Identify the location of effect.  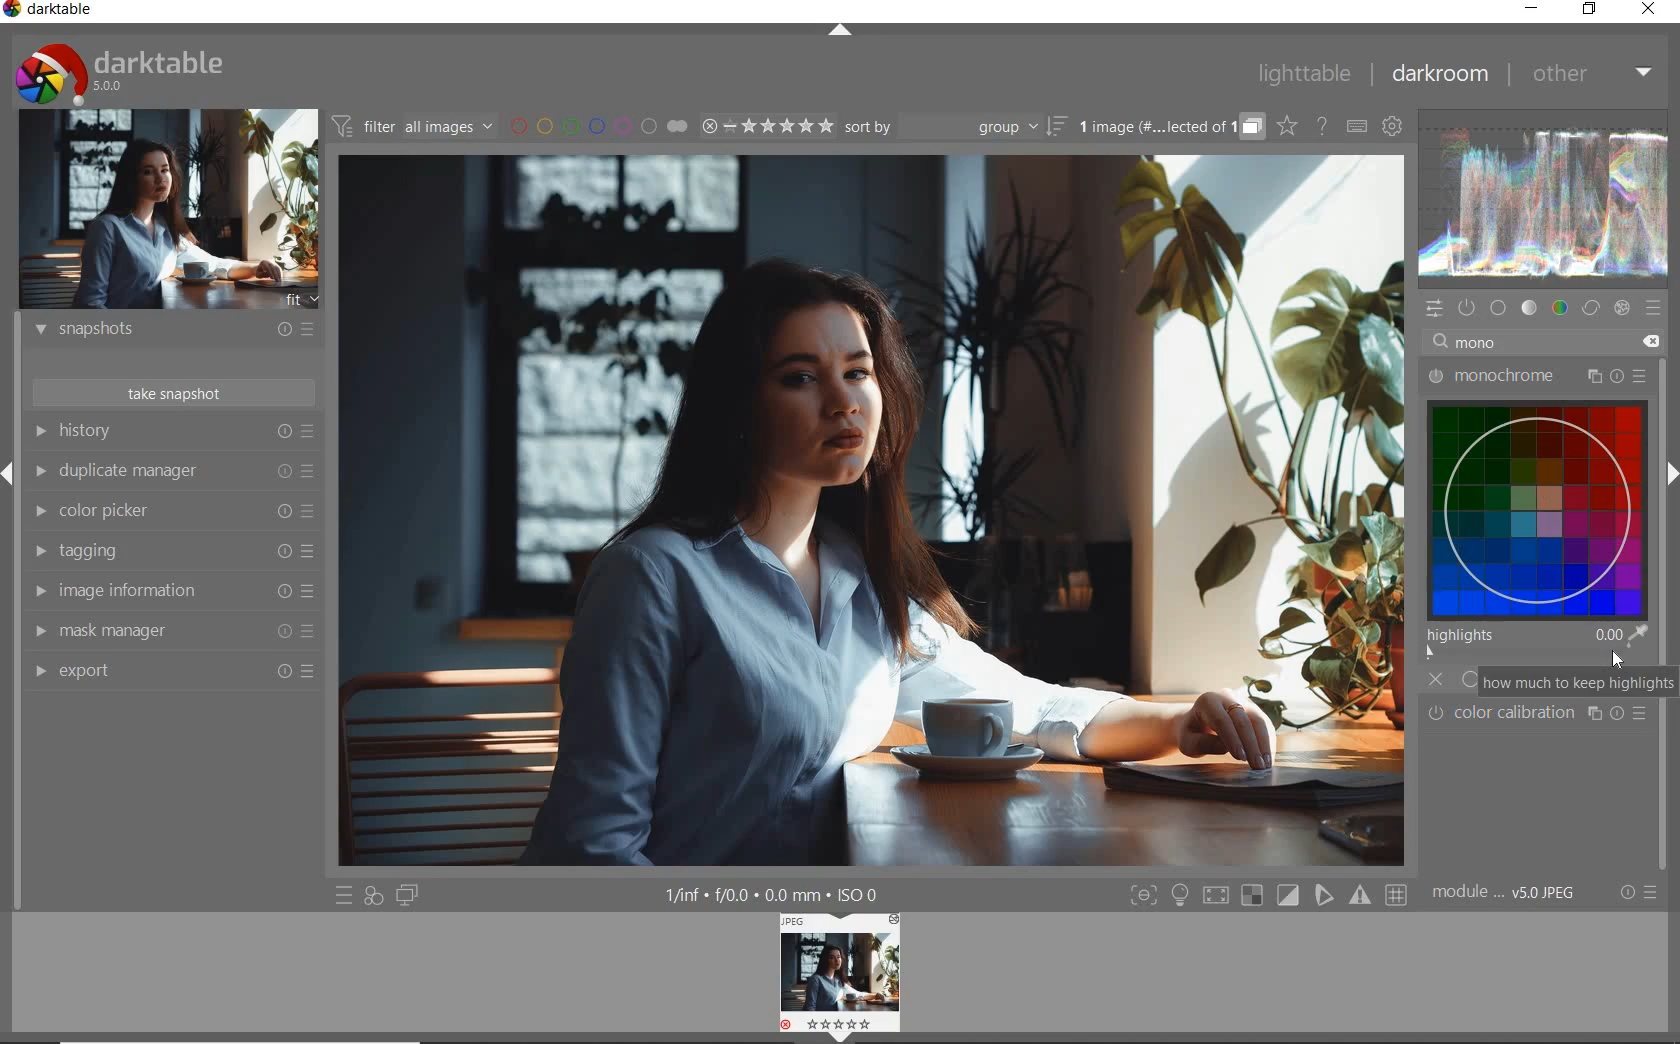
(1622, 307).